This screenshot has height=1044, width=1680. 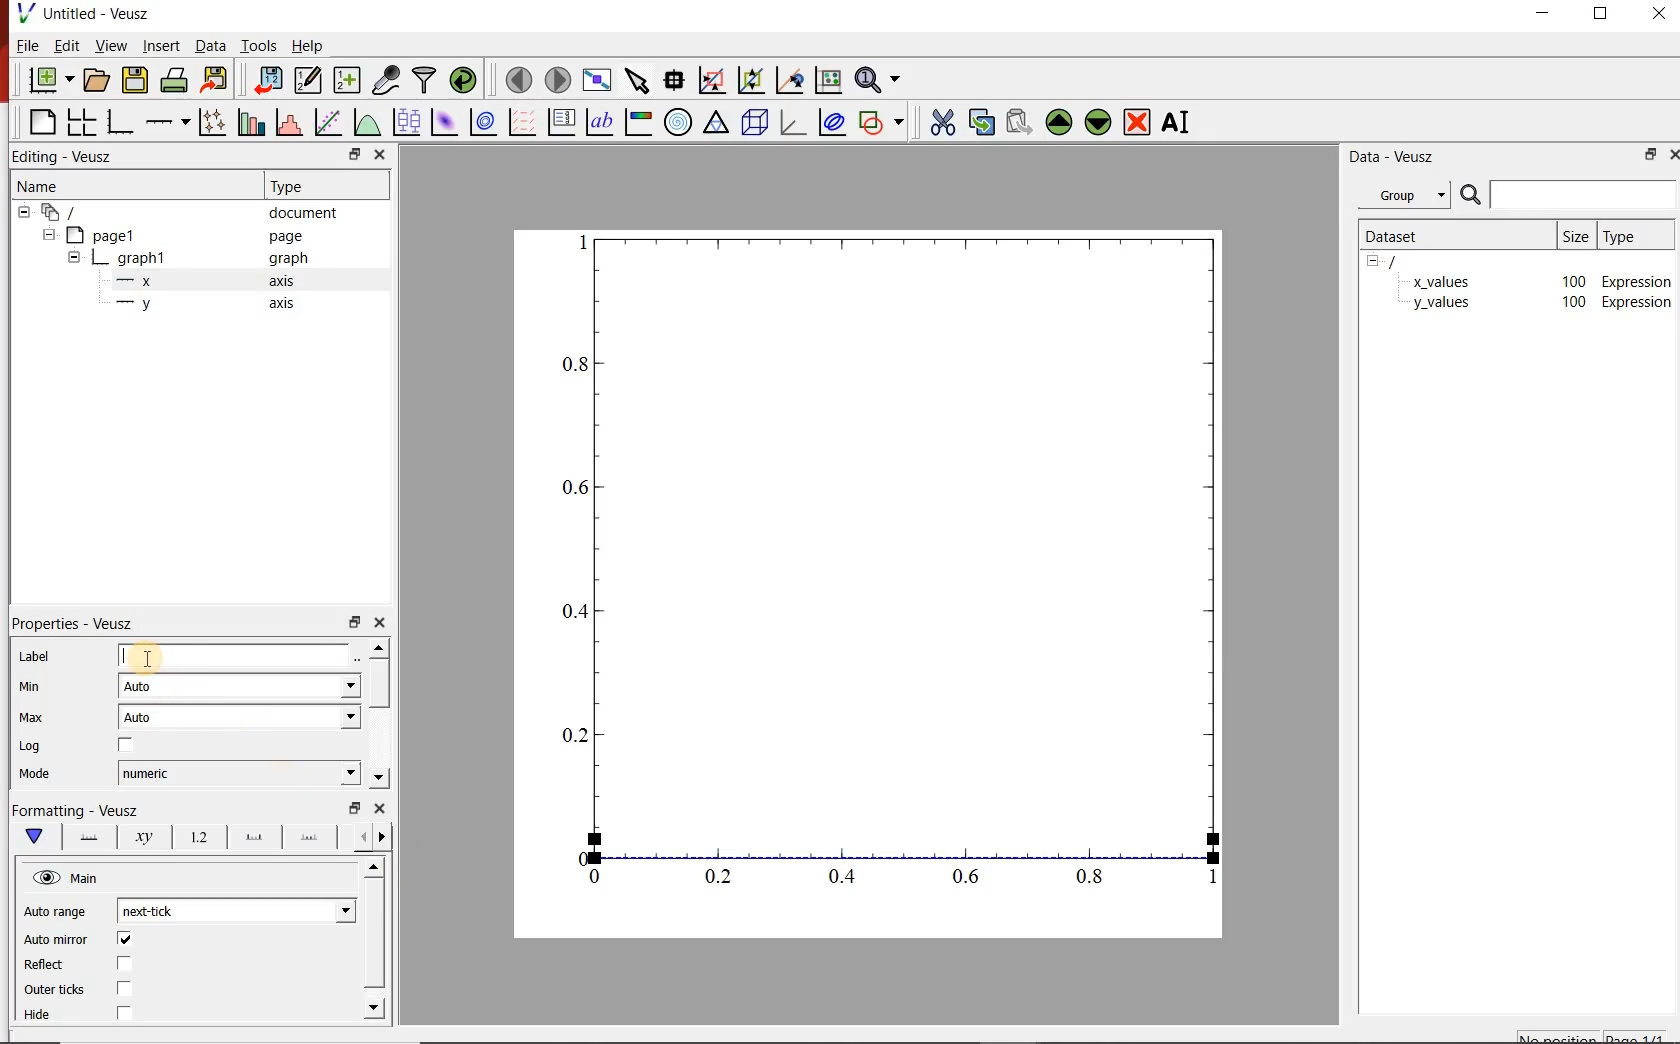 I want to click on |Formatting - Veusz, so click(x=85, y=810).